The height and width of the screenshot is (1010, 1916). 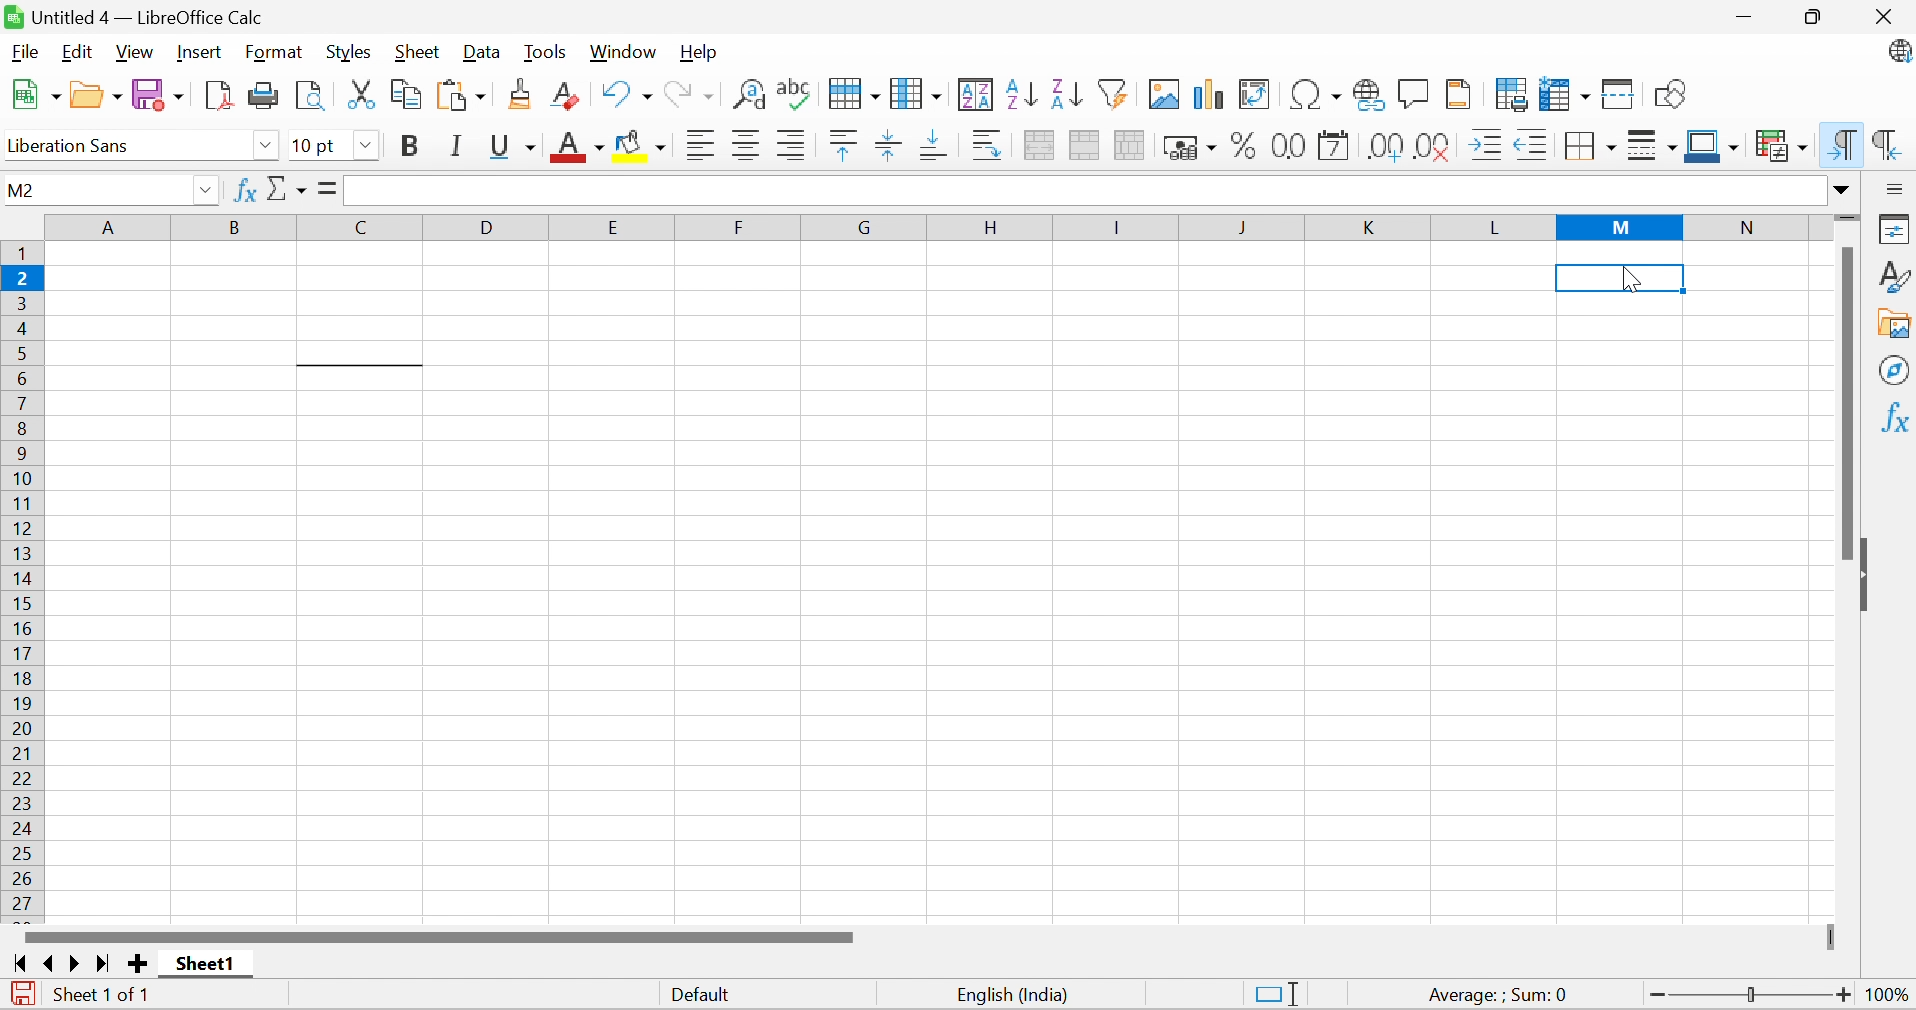 I want to click on Zoom in, so click(x=1845, y=994).